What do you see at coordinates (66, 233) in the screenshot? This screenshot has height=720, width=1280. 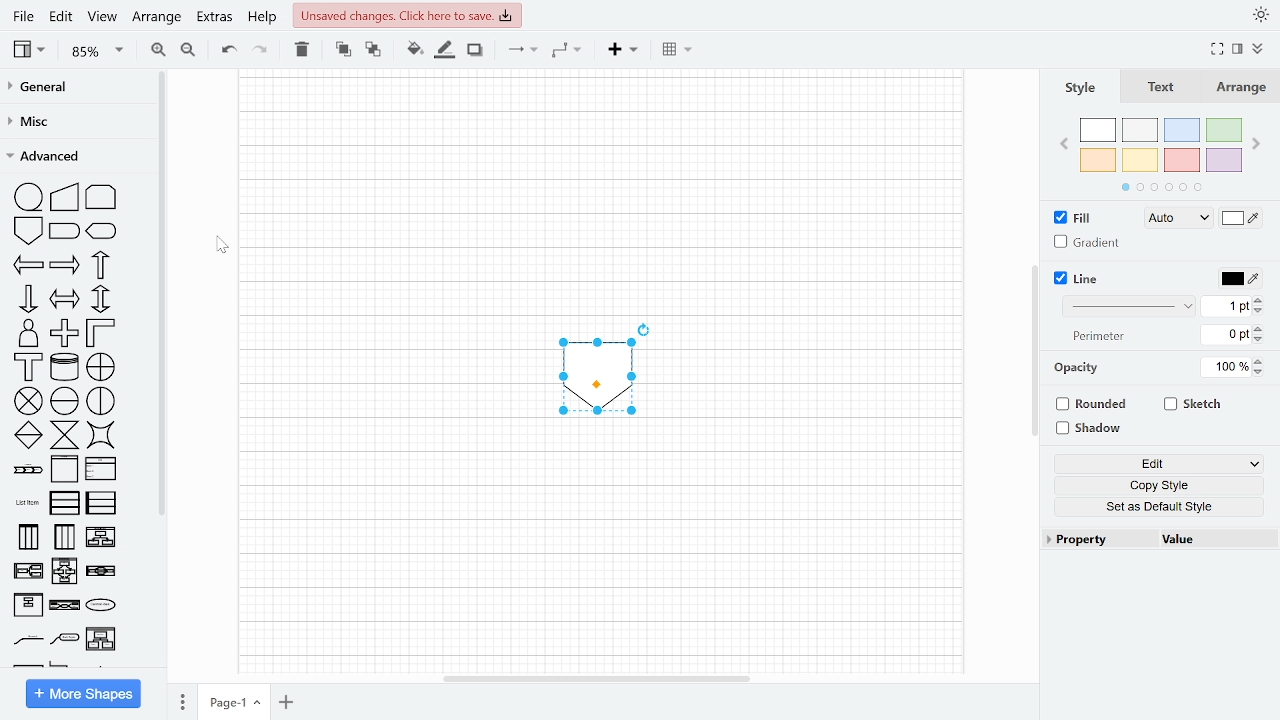 I see `delay ` at bounding box center [66, 233].